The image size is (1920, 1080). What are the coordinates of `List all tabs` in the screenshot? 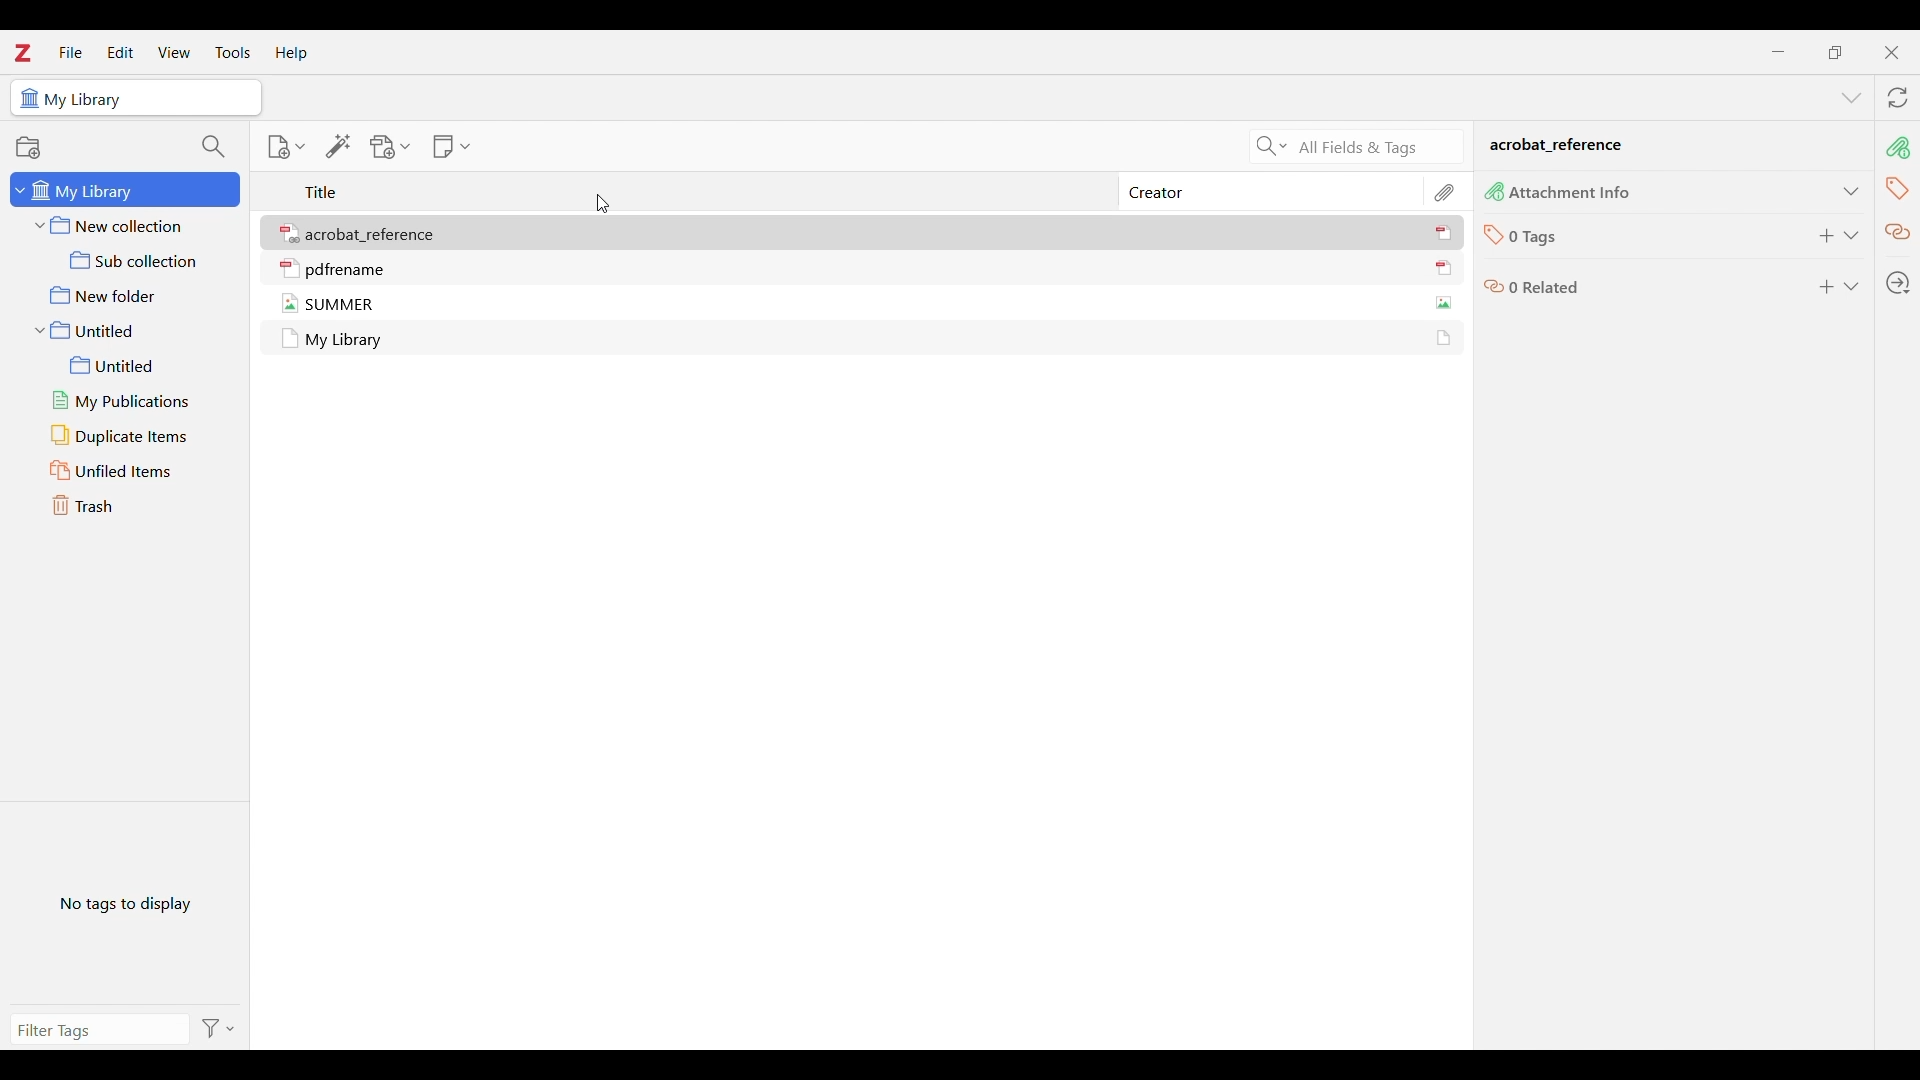 It's located at (1851, 98).